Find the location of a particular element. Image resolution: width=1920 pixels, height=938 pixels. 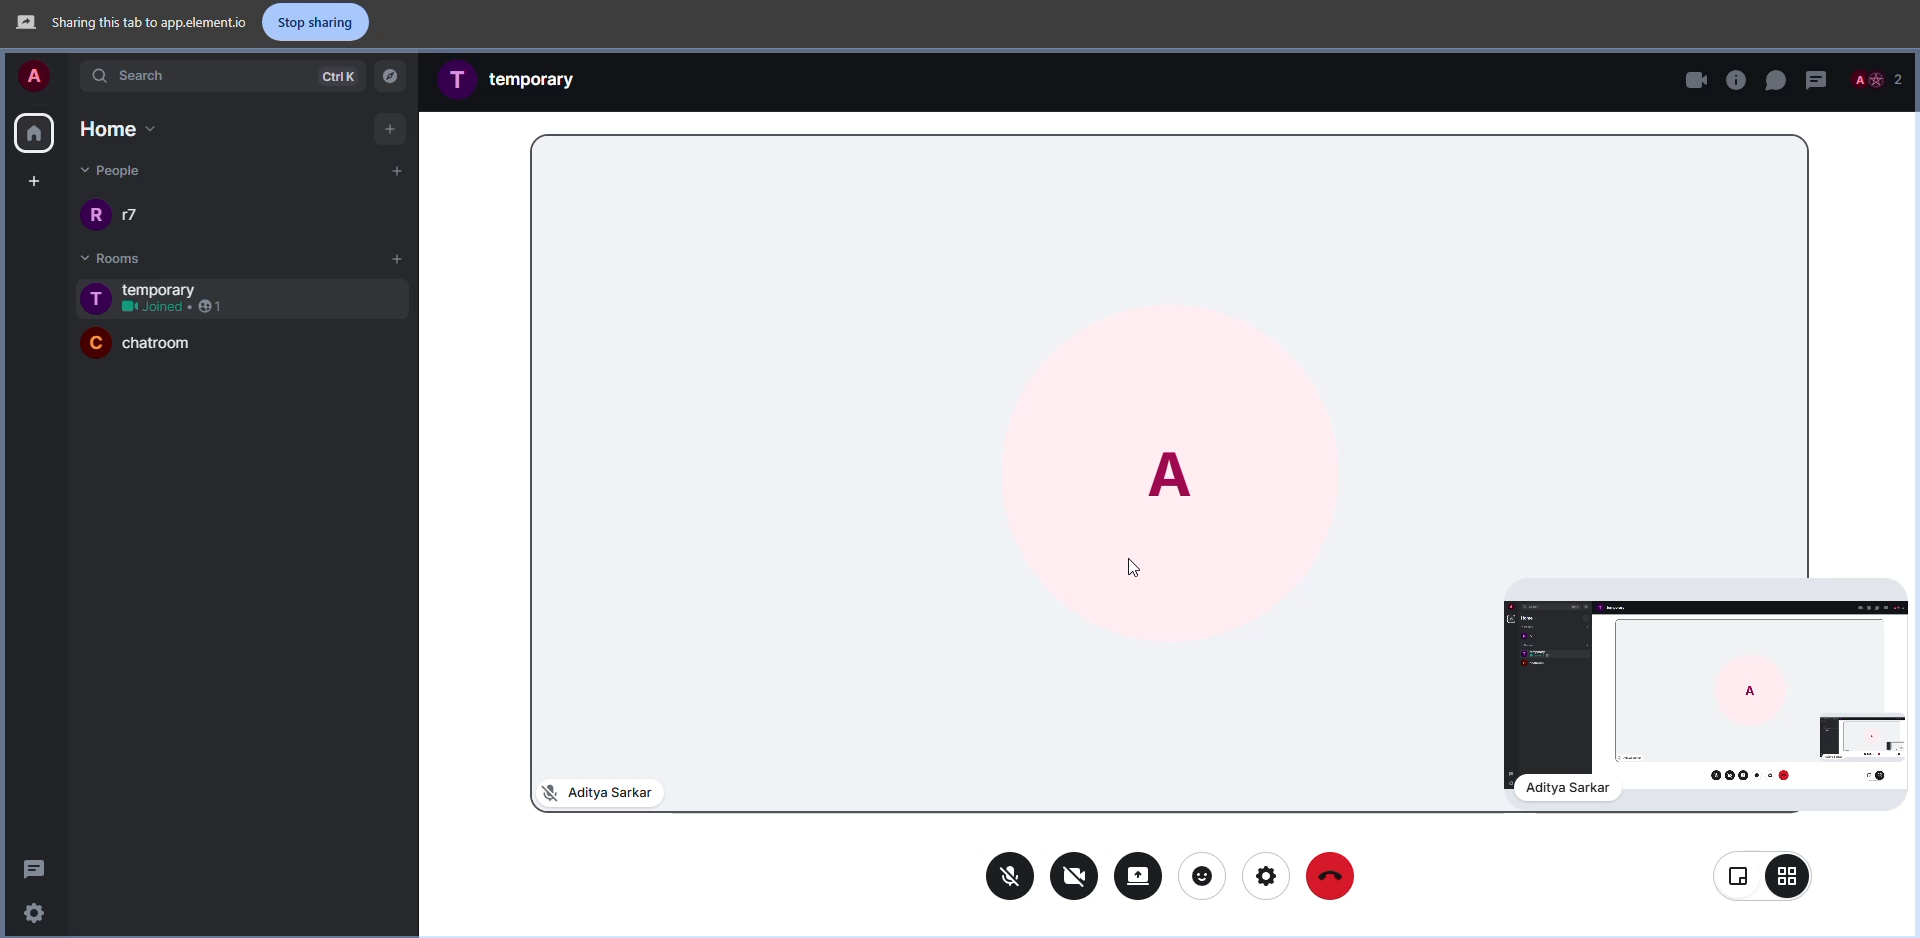

room is located at coordinates (171, 343).